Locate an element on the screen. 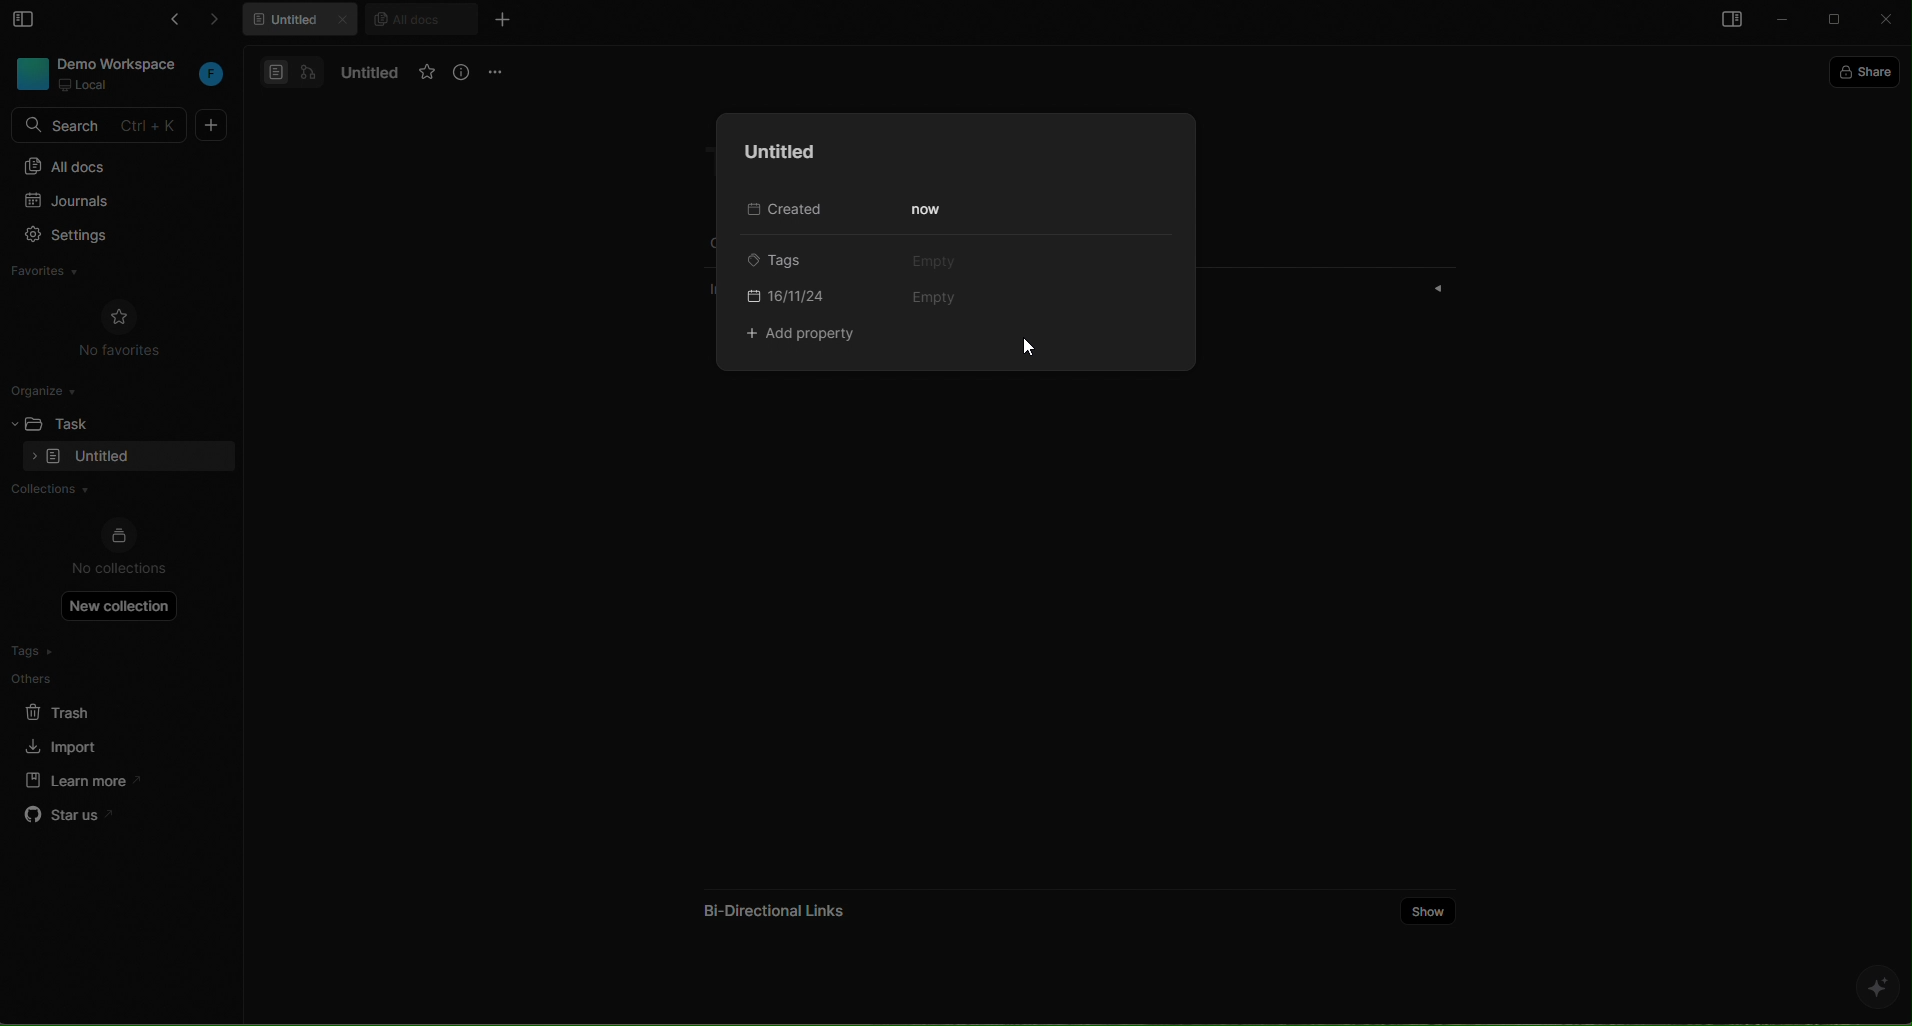  options is located at coordinates (499, 71).